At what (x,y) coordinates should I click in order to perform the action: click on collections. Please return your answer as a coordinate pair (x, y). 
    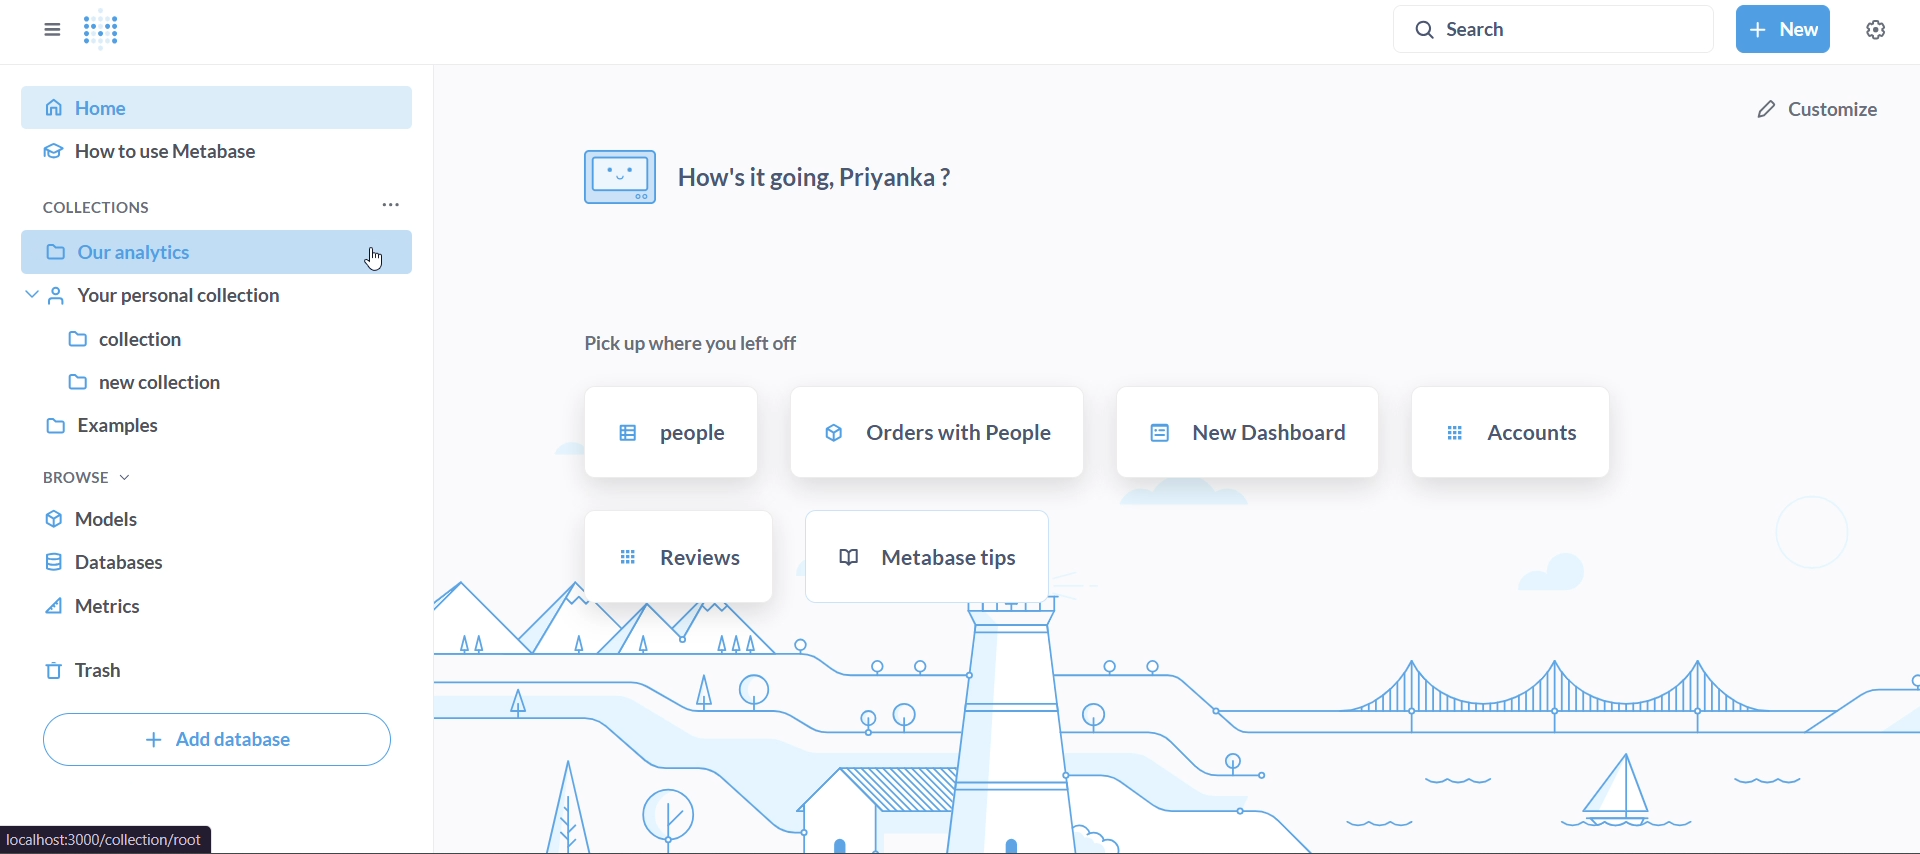
    Looking at the image, I should click on (211, 206).